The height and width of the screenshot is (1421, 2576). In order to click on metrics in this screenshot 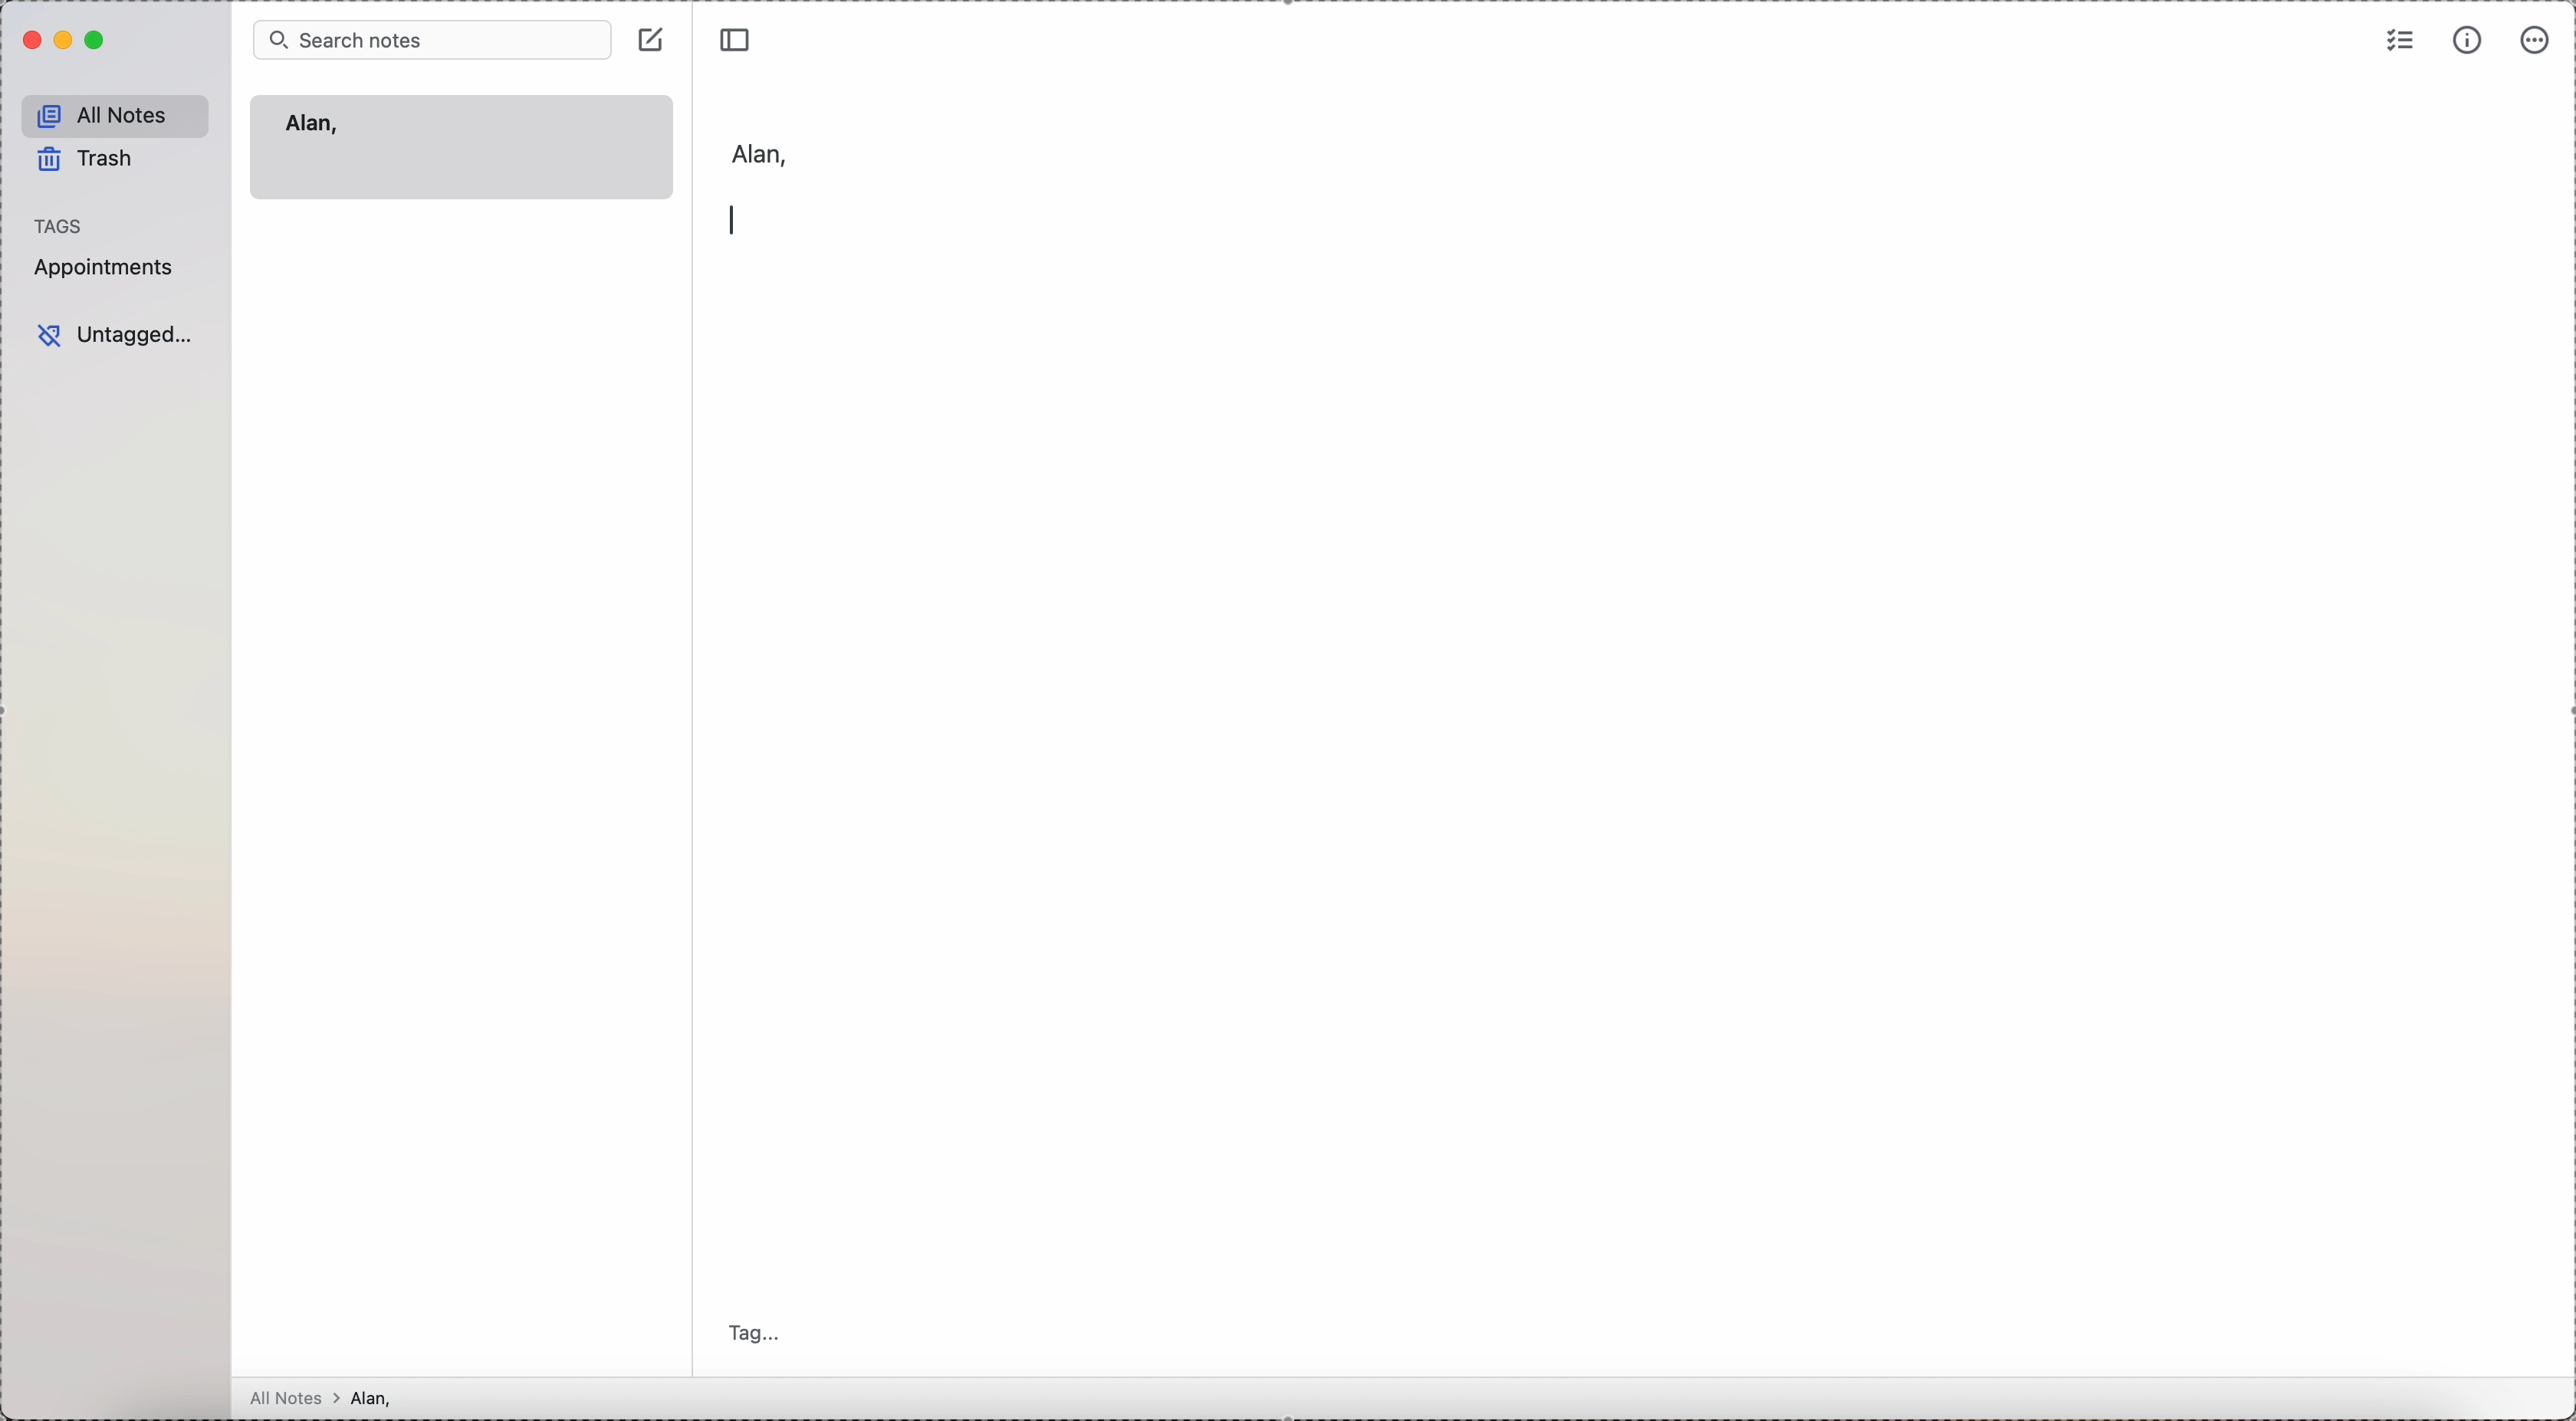, I will do `click(2468, 41)`.